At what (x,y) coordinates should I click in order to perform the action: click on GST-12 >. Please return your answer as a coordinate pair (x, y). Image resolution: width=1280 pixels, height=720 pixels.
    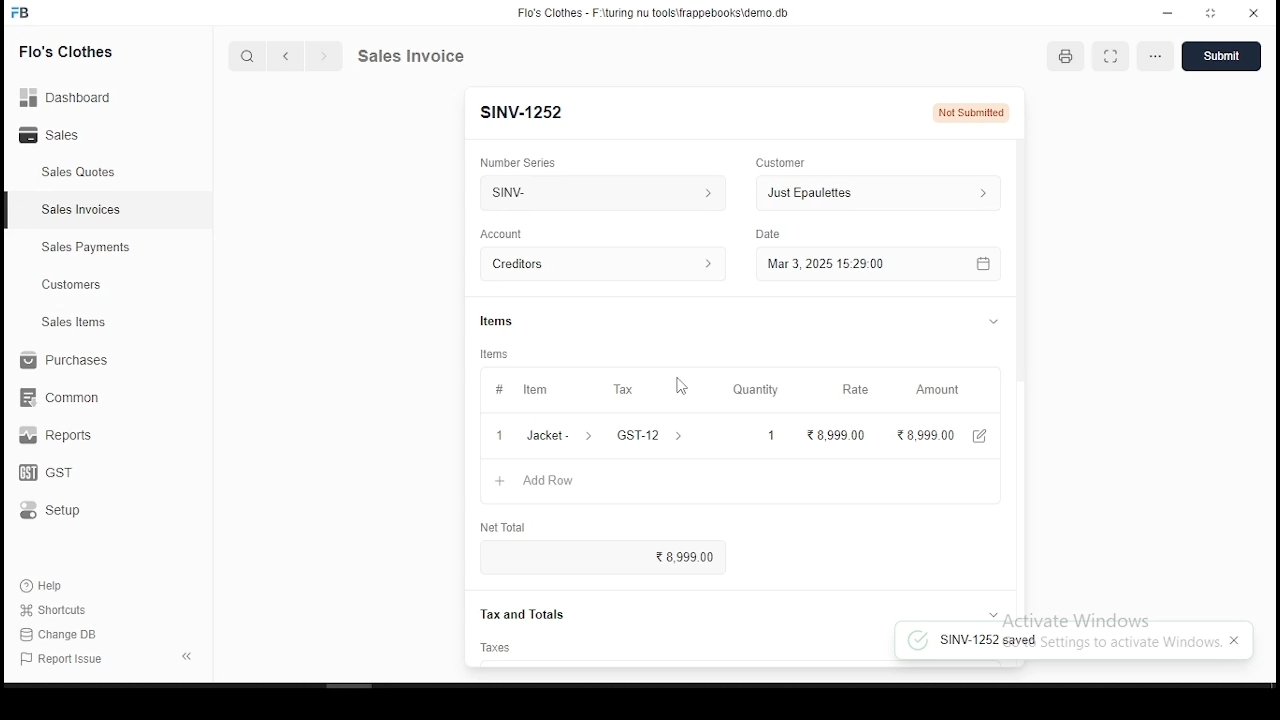
    Looking at the image, I should click on (653, 435).